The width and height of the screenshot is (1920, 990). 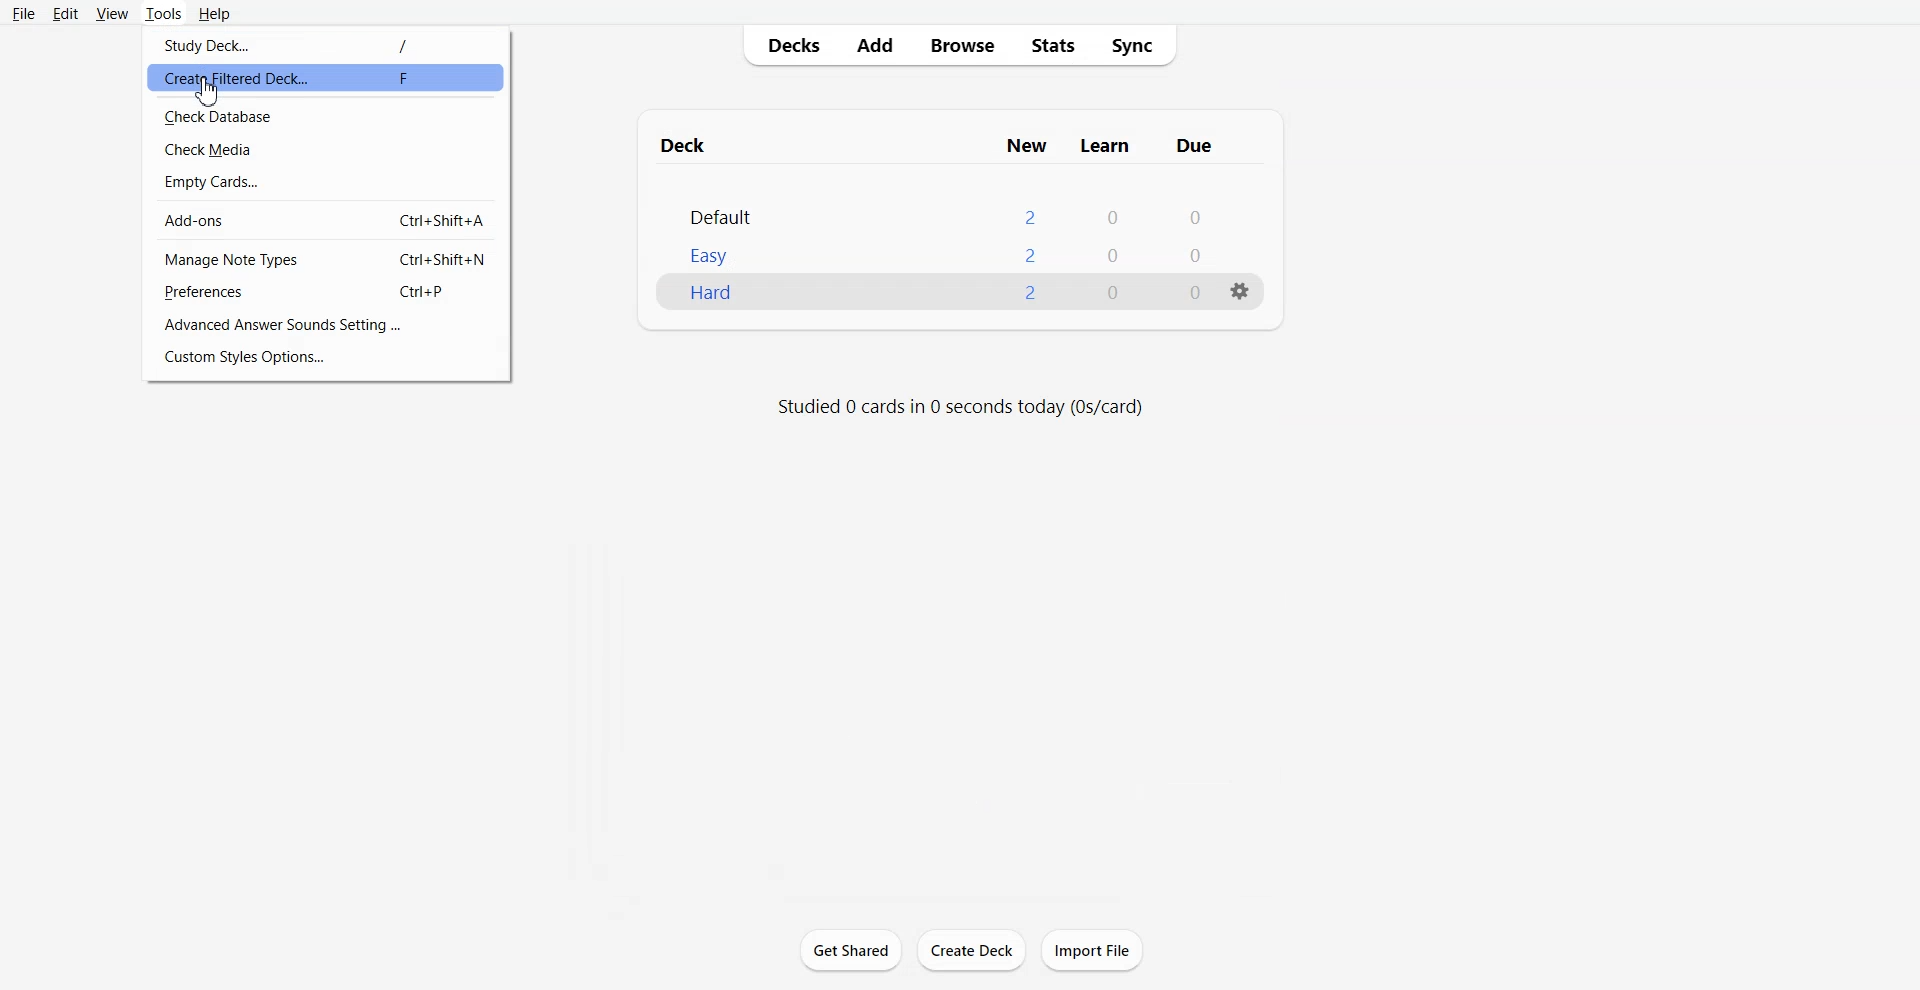 What do you see at coordinates (934, 143) in the screenshot?
I see `Text 1` at bounding box center [934, 143].